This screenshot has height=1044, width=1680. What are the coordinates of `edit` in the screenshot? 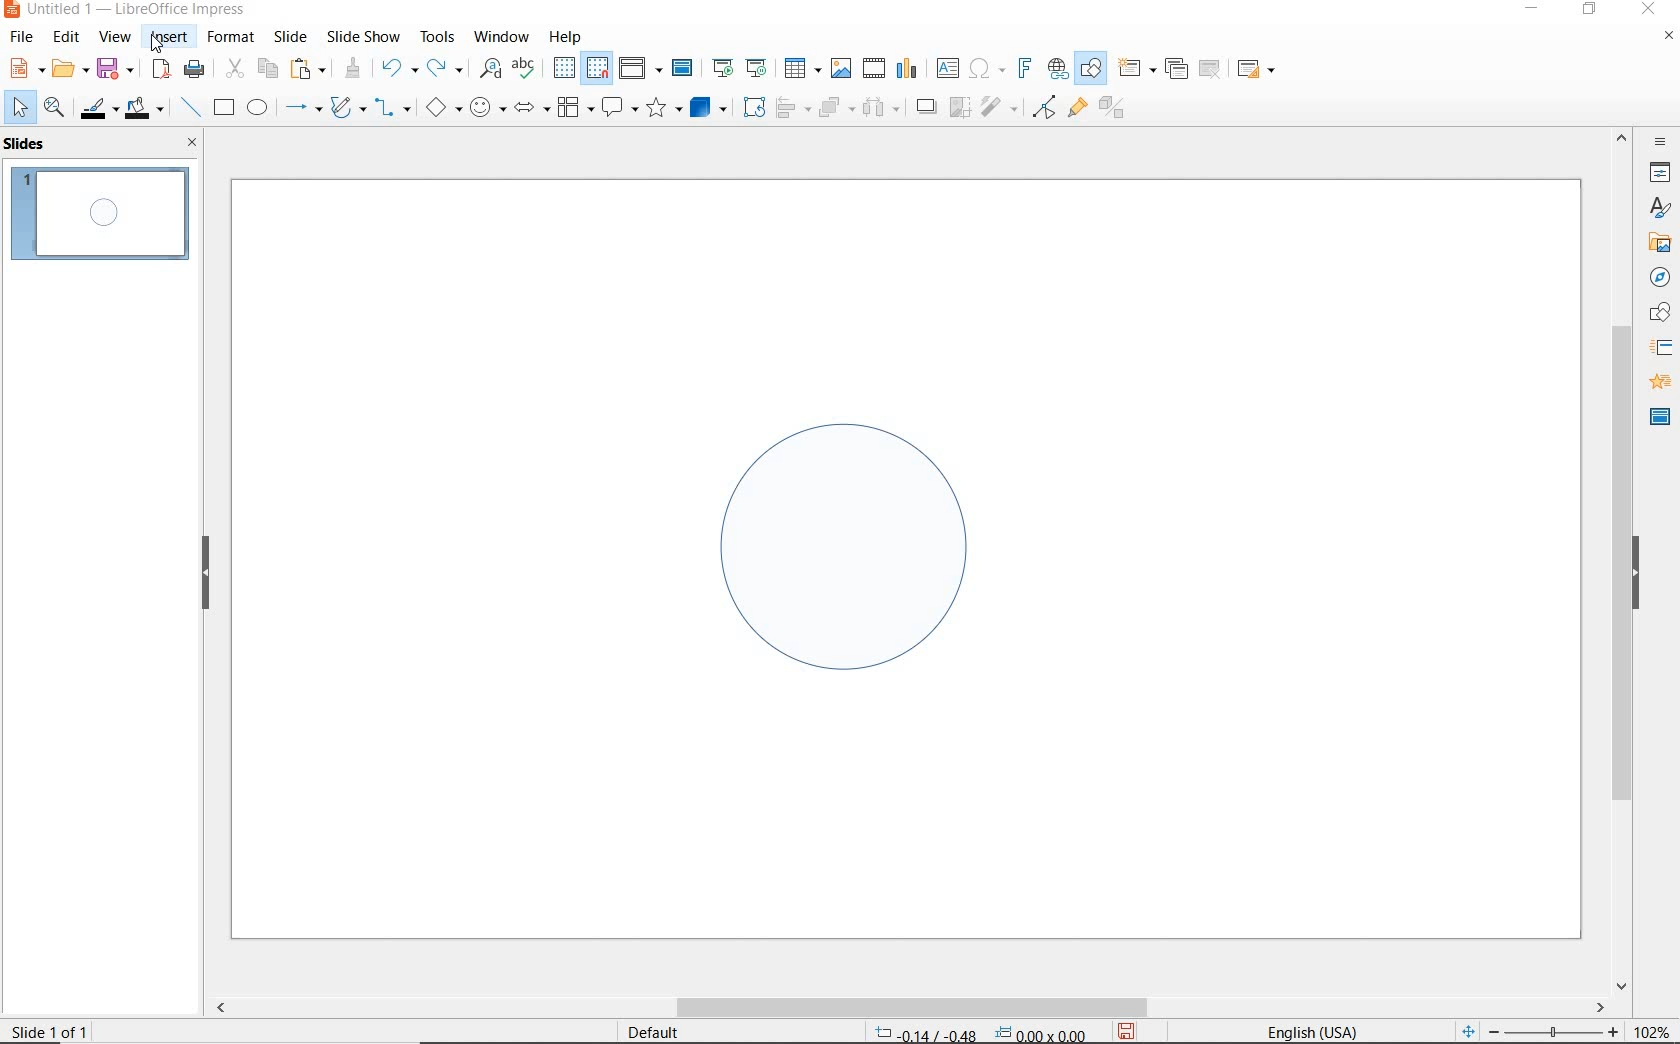 It's located at (67, 37).